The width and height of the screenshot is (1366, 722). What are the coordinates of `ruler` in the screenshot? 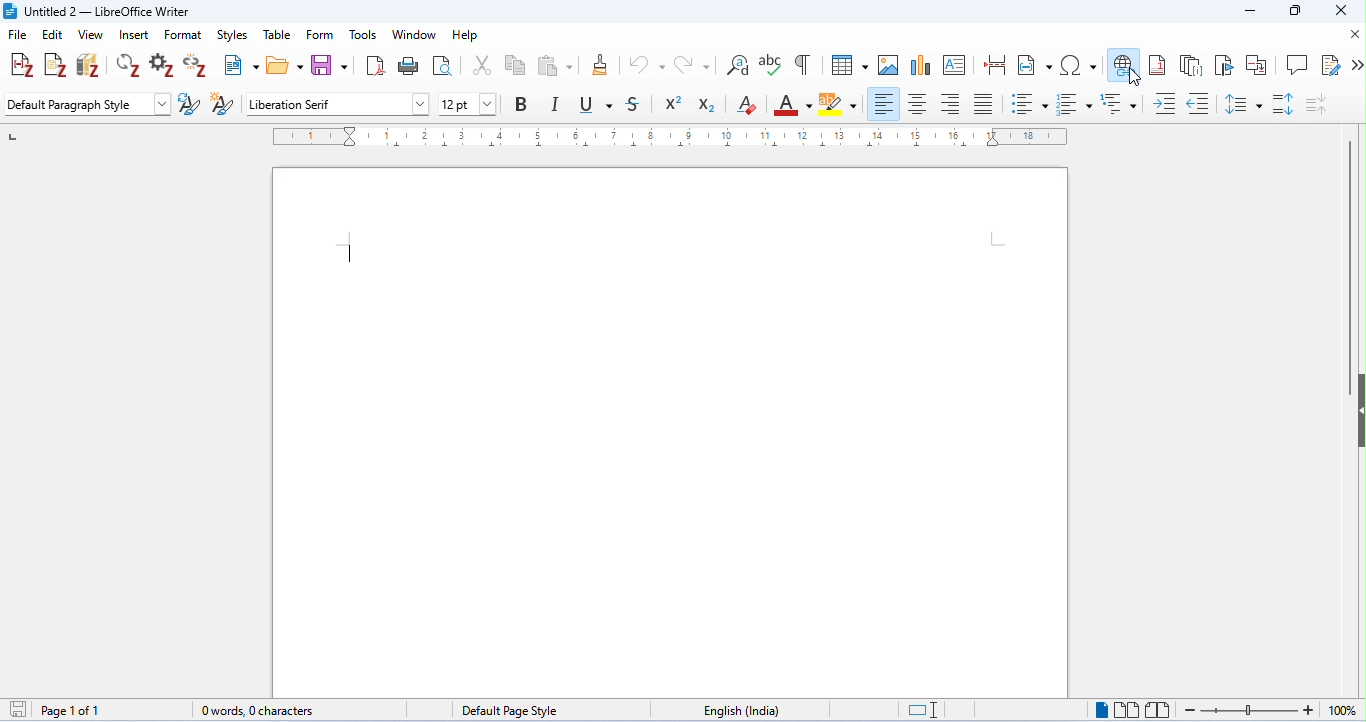 It's located at (670, 137).